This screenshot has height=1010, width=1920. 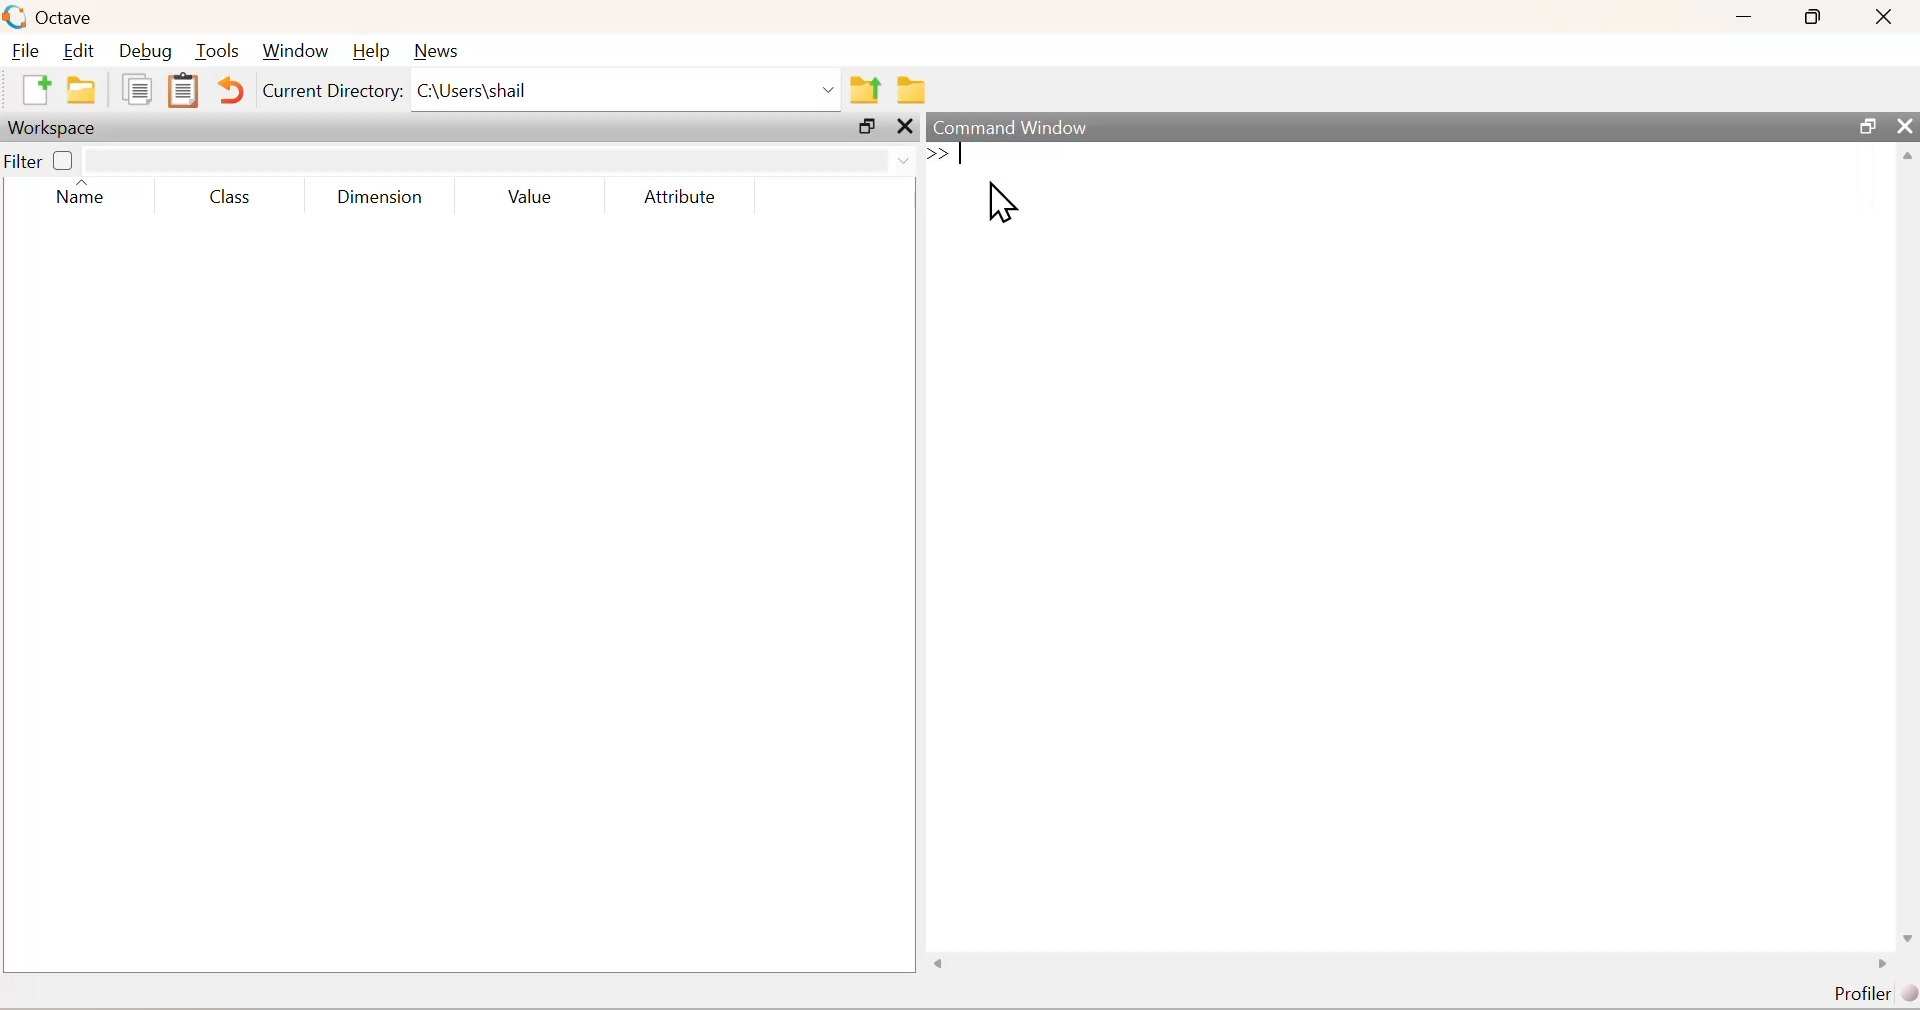 What do you see at coordinates (910, 91) in the screenshot?
I see `folder` at bounding box center [910, 91].